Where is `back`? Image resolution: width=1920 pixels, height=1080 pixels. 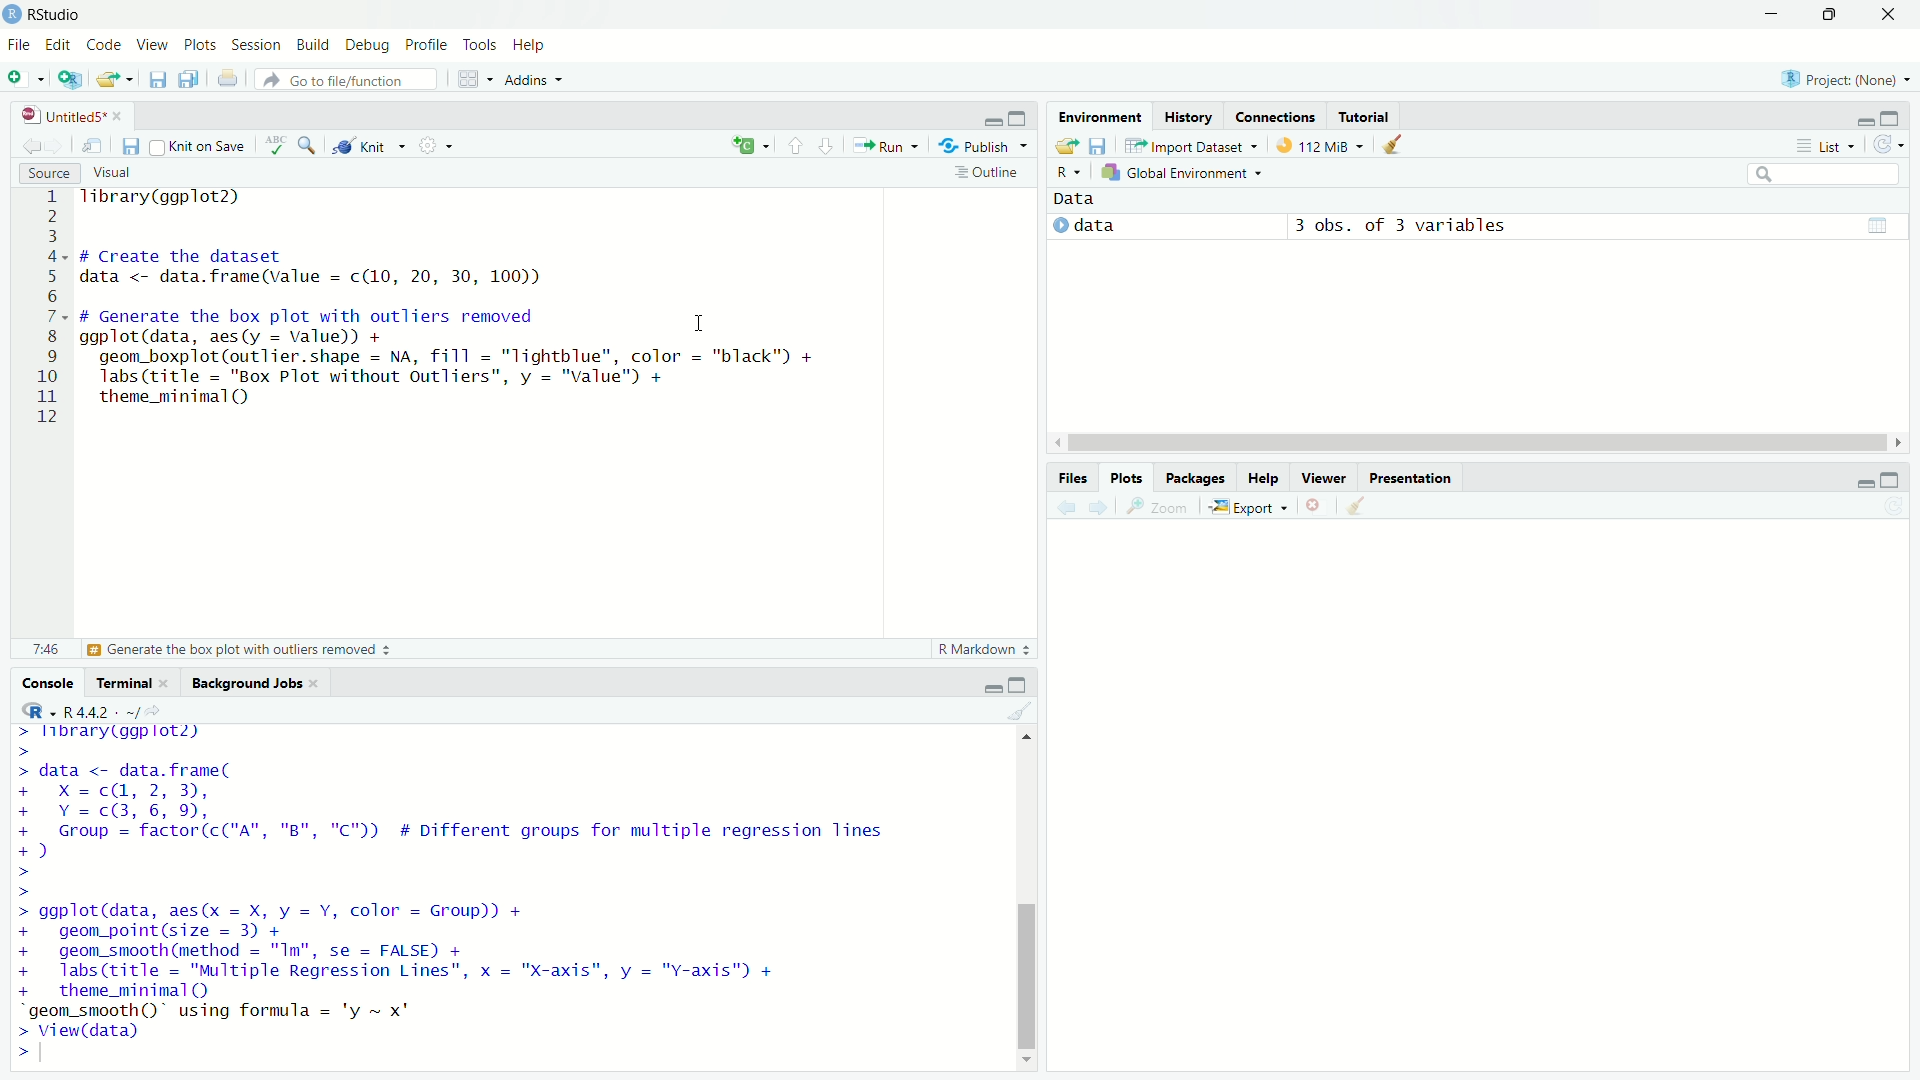 back is located at coordinates (1064, 511).